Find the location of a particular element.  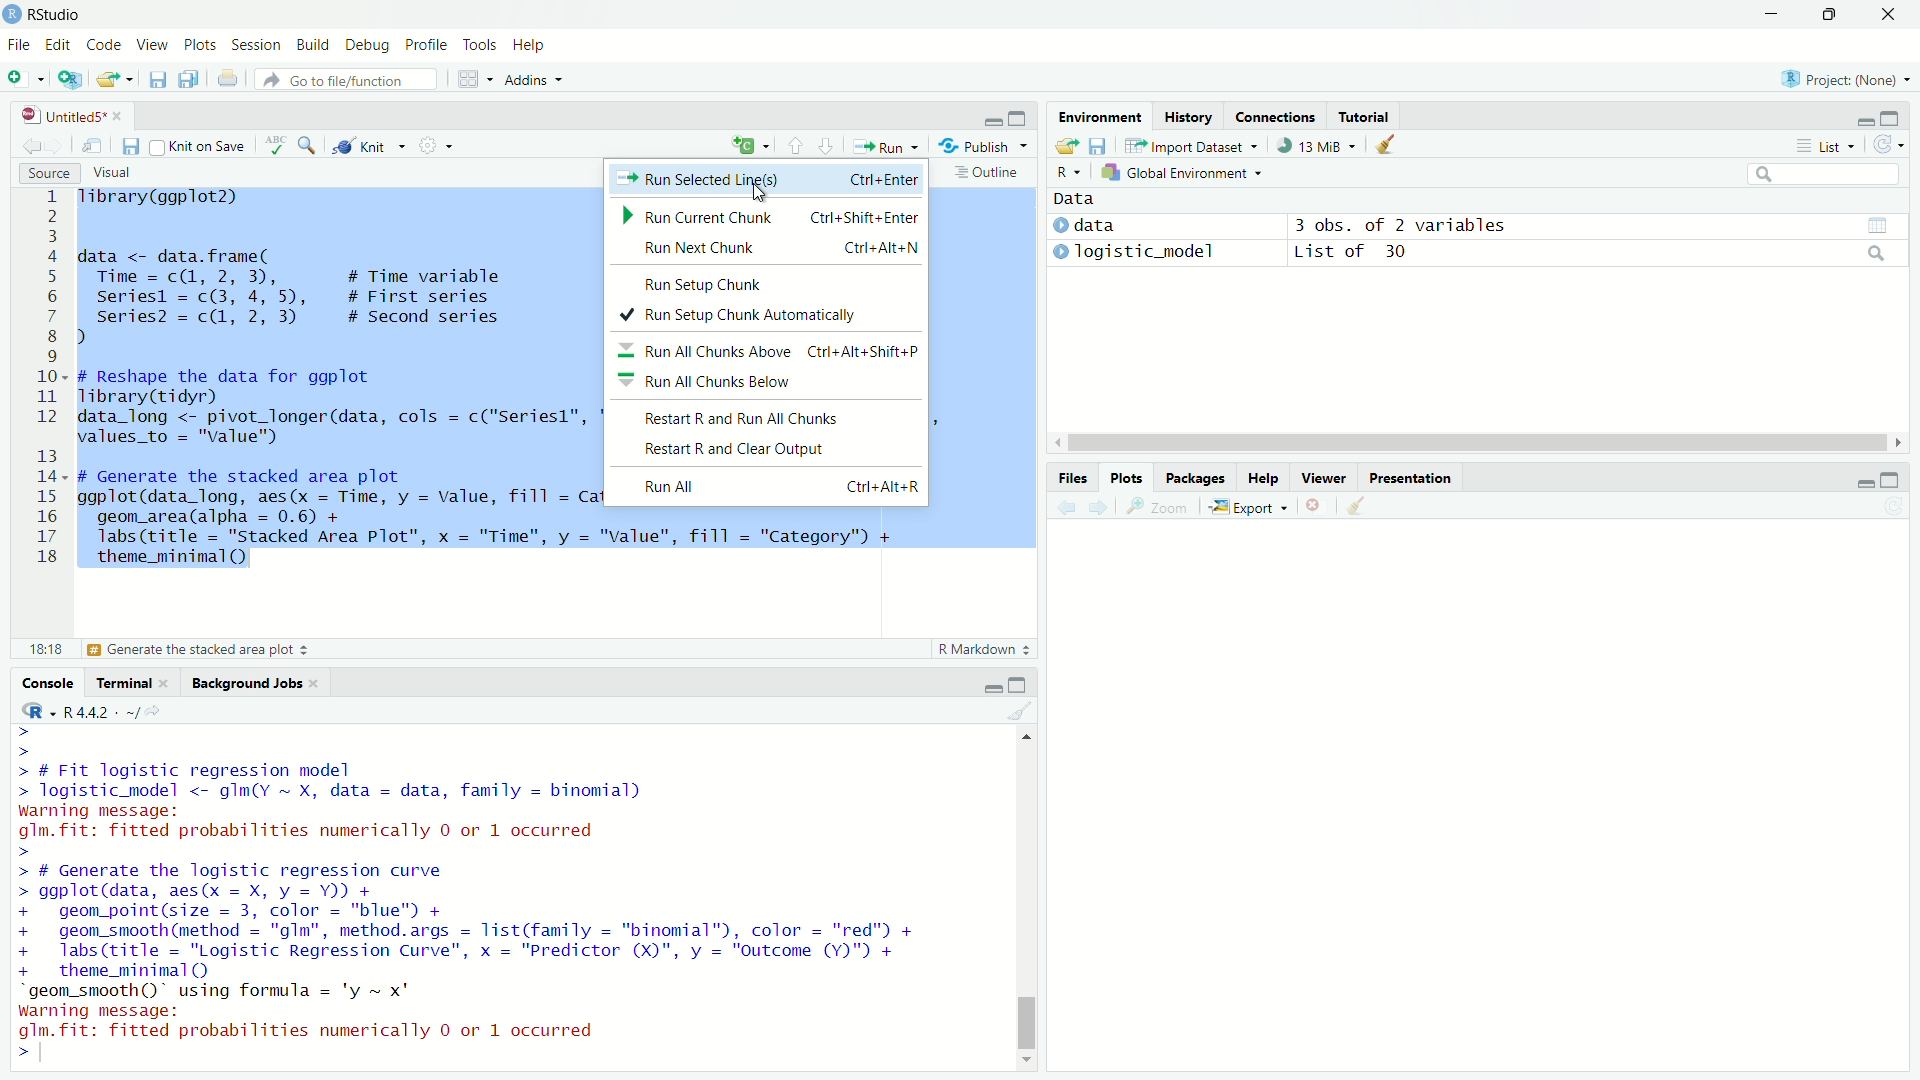

add script is located at coordinates (74, 80).